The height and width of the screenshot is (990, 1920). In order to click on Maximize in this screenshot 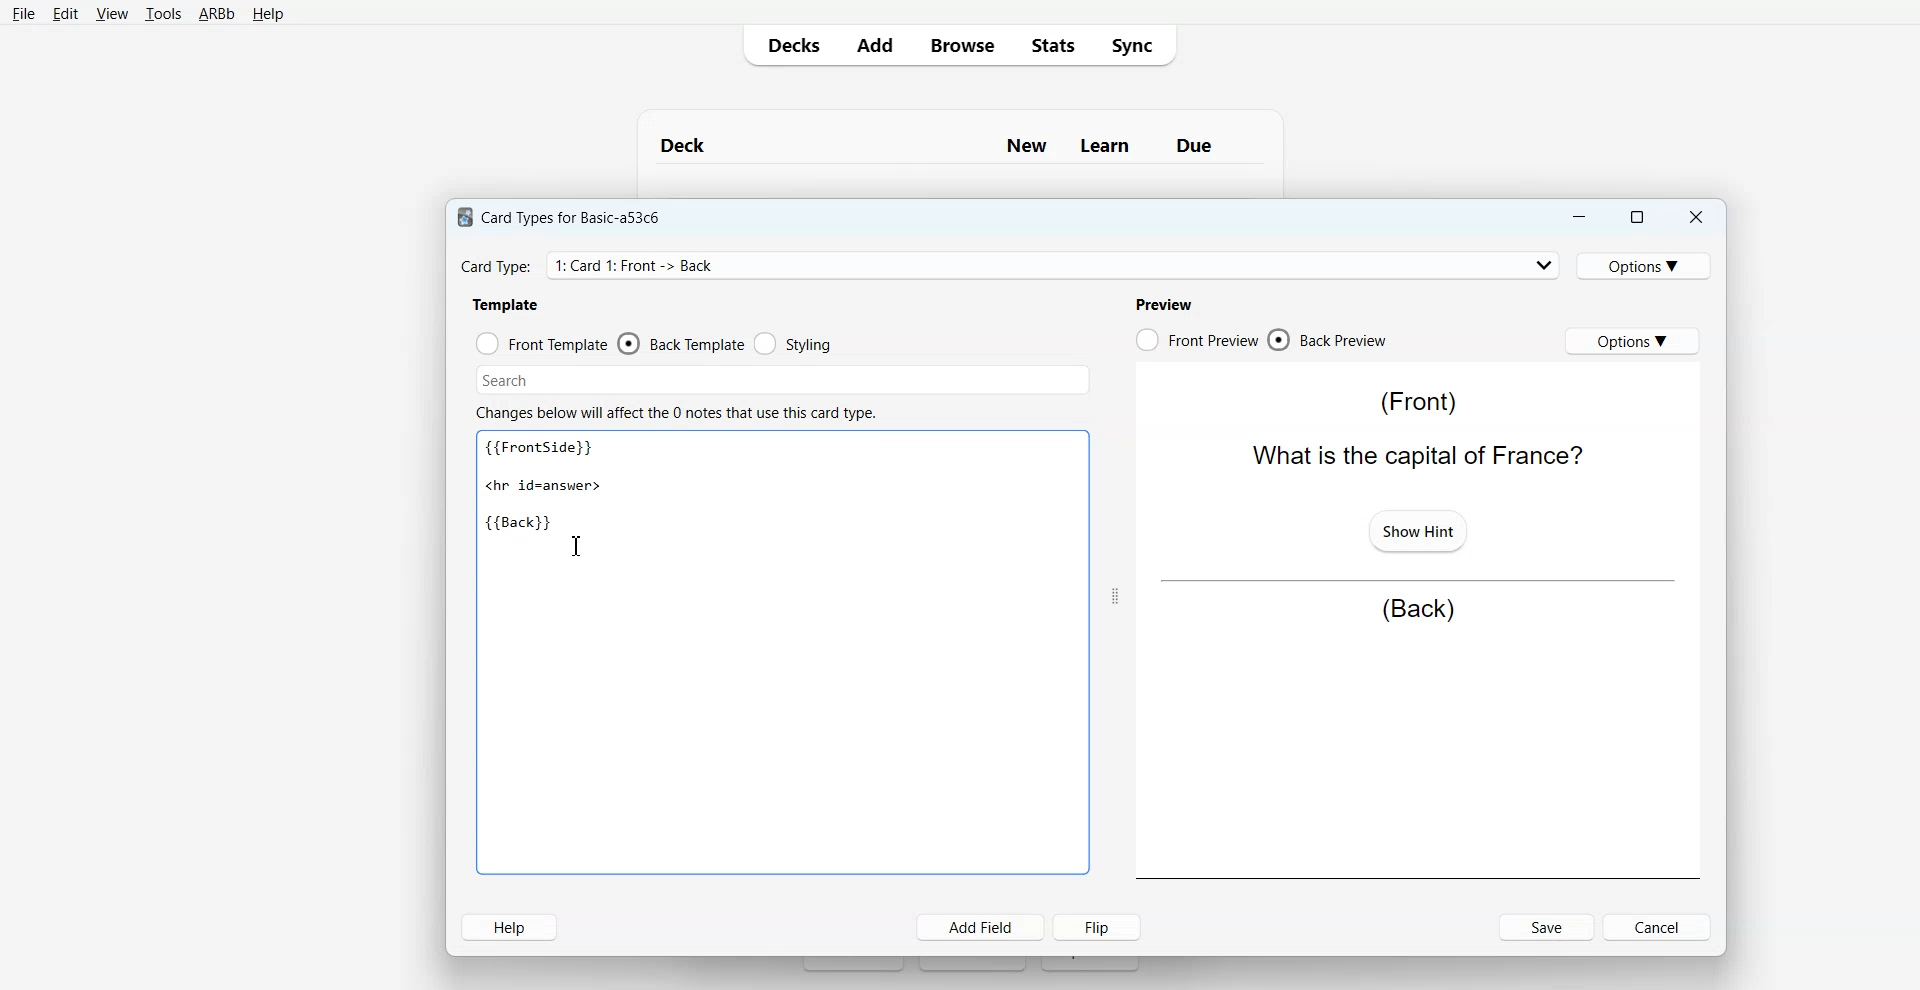, I will do `click(1635, 217)`.